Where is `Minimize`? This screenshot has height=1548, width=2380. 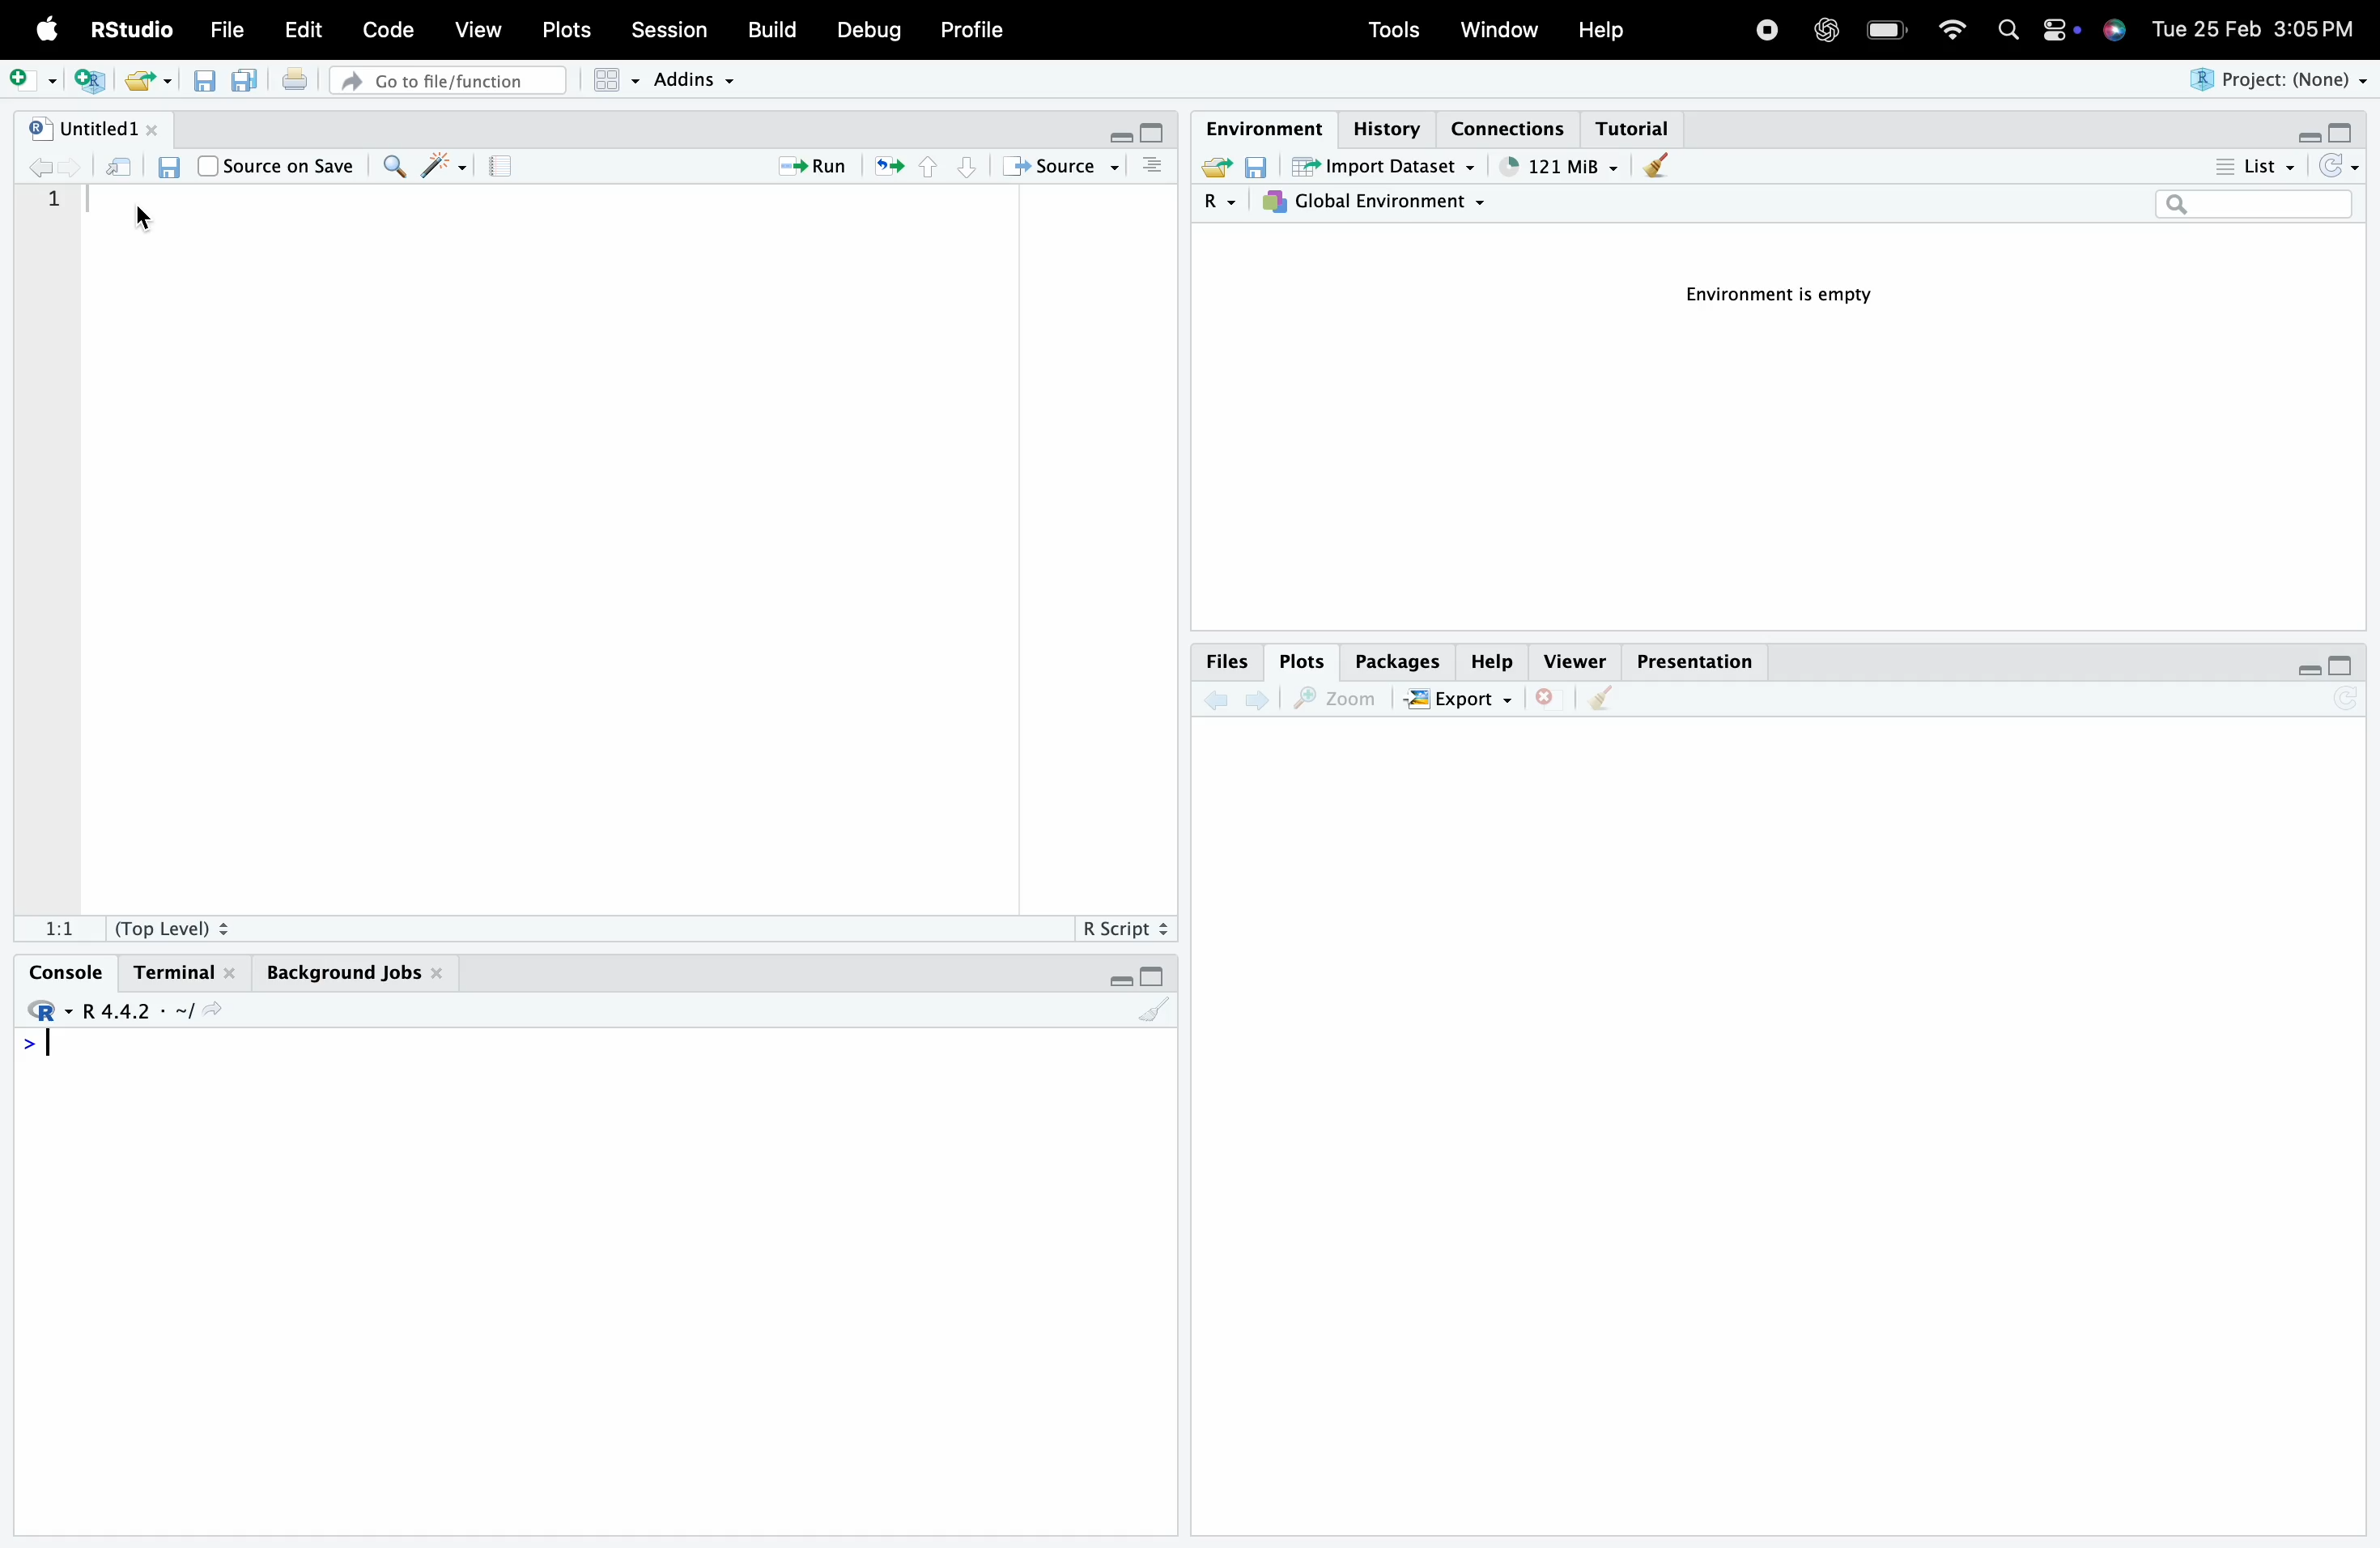 Minimize is located at coordinates (1120, 981).